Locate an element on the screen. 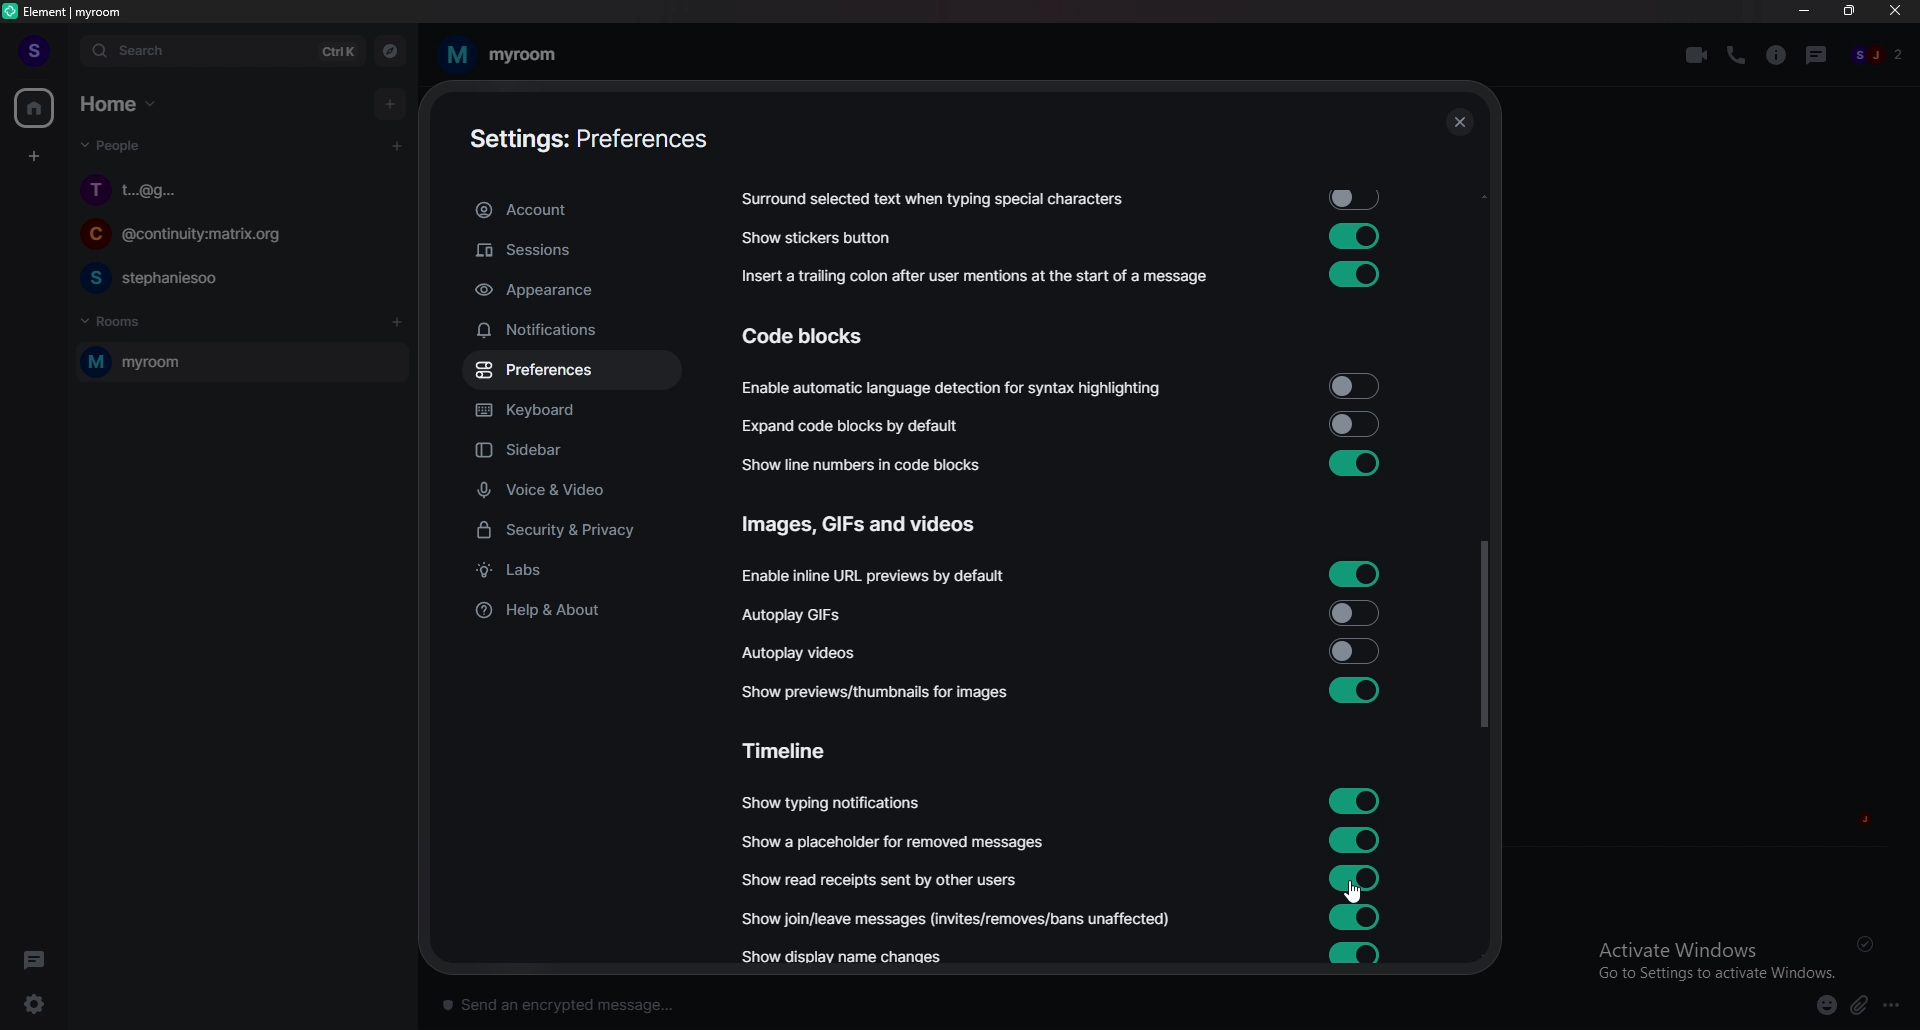  help is located at coordinates (570, 609).